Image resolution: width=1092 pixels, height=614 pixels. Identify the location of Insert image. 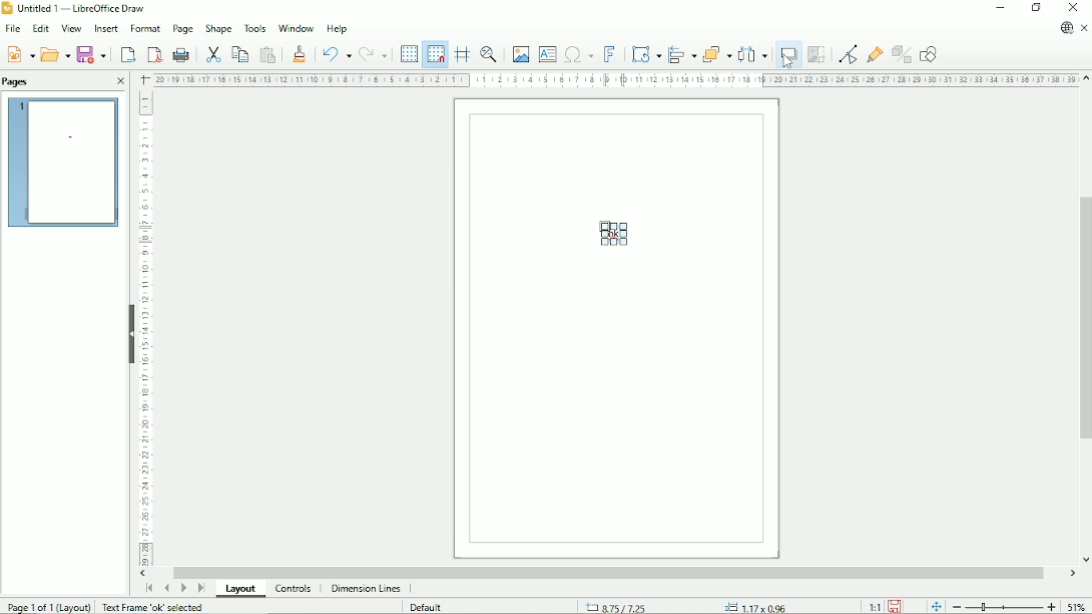
(519, 53).